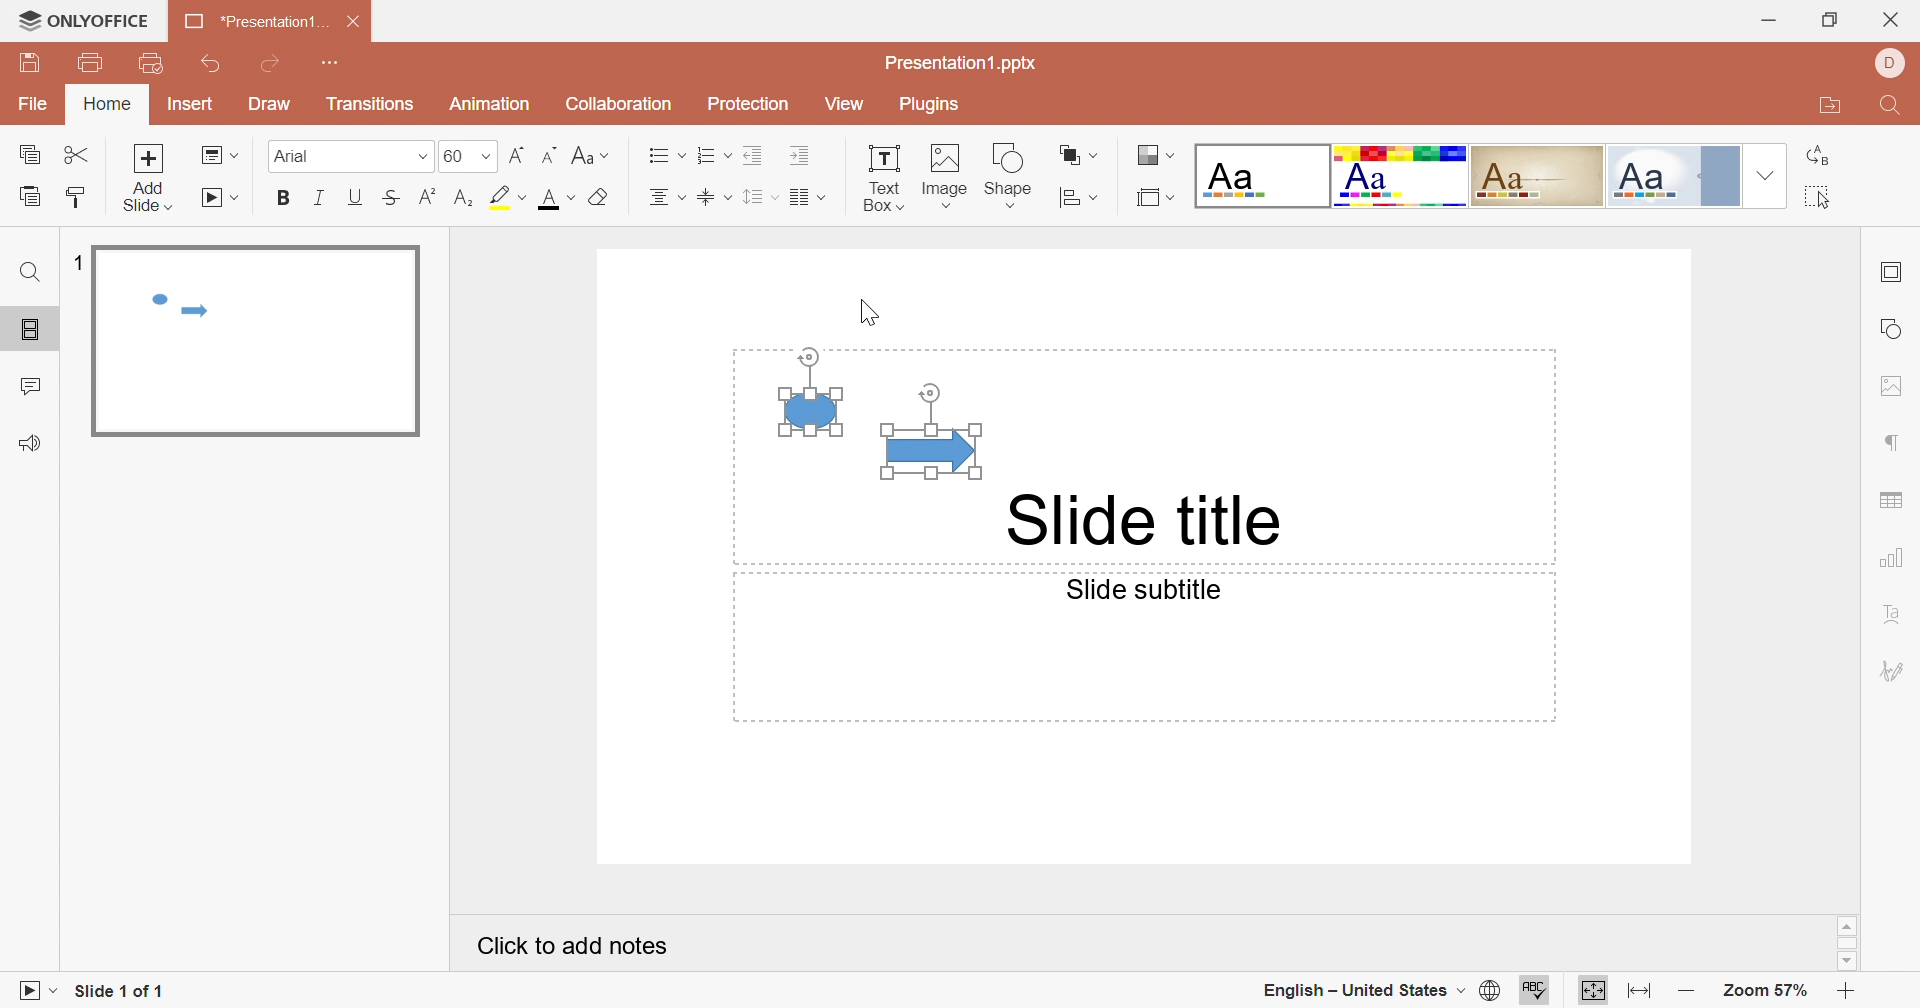 The image size is (1920, 1008). Describe the element at coordinates (1888, 107) in the screenshot. I see `Find` at that location.